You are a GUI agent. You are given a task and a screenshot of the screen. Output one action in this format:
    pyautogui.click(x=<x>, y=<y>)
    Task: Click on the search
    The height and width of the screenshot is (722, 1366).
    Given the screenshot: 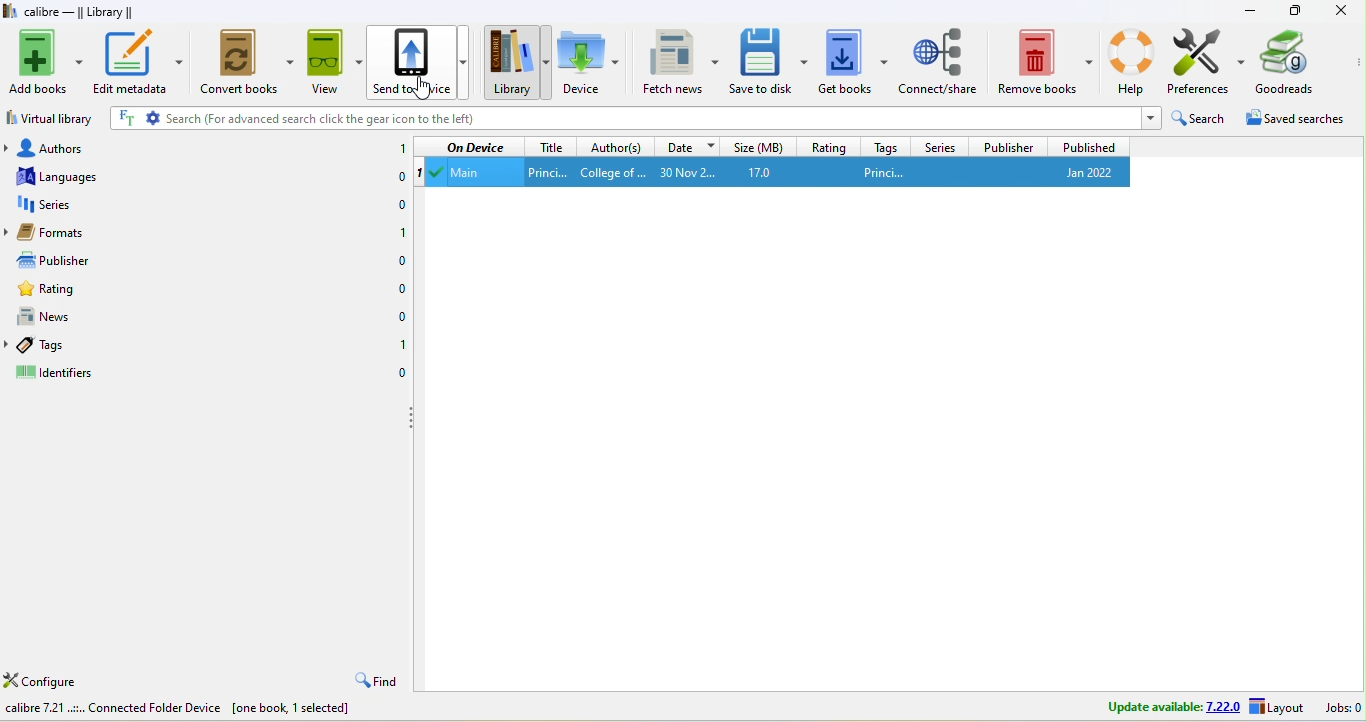 What is the action you would take?
    pyautogui.click(x=1198, y=120)
    